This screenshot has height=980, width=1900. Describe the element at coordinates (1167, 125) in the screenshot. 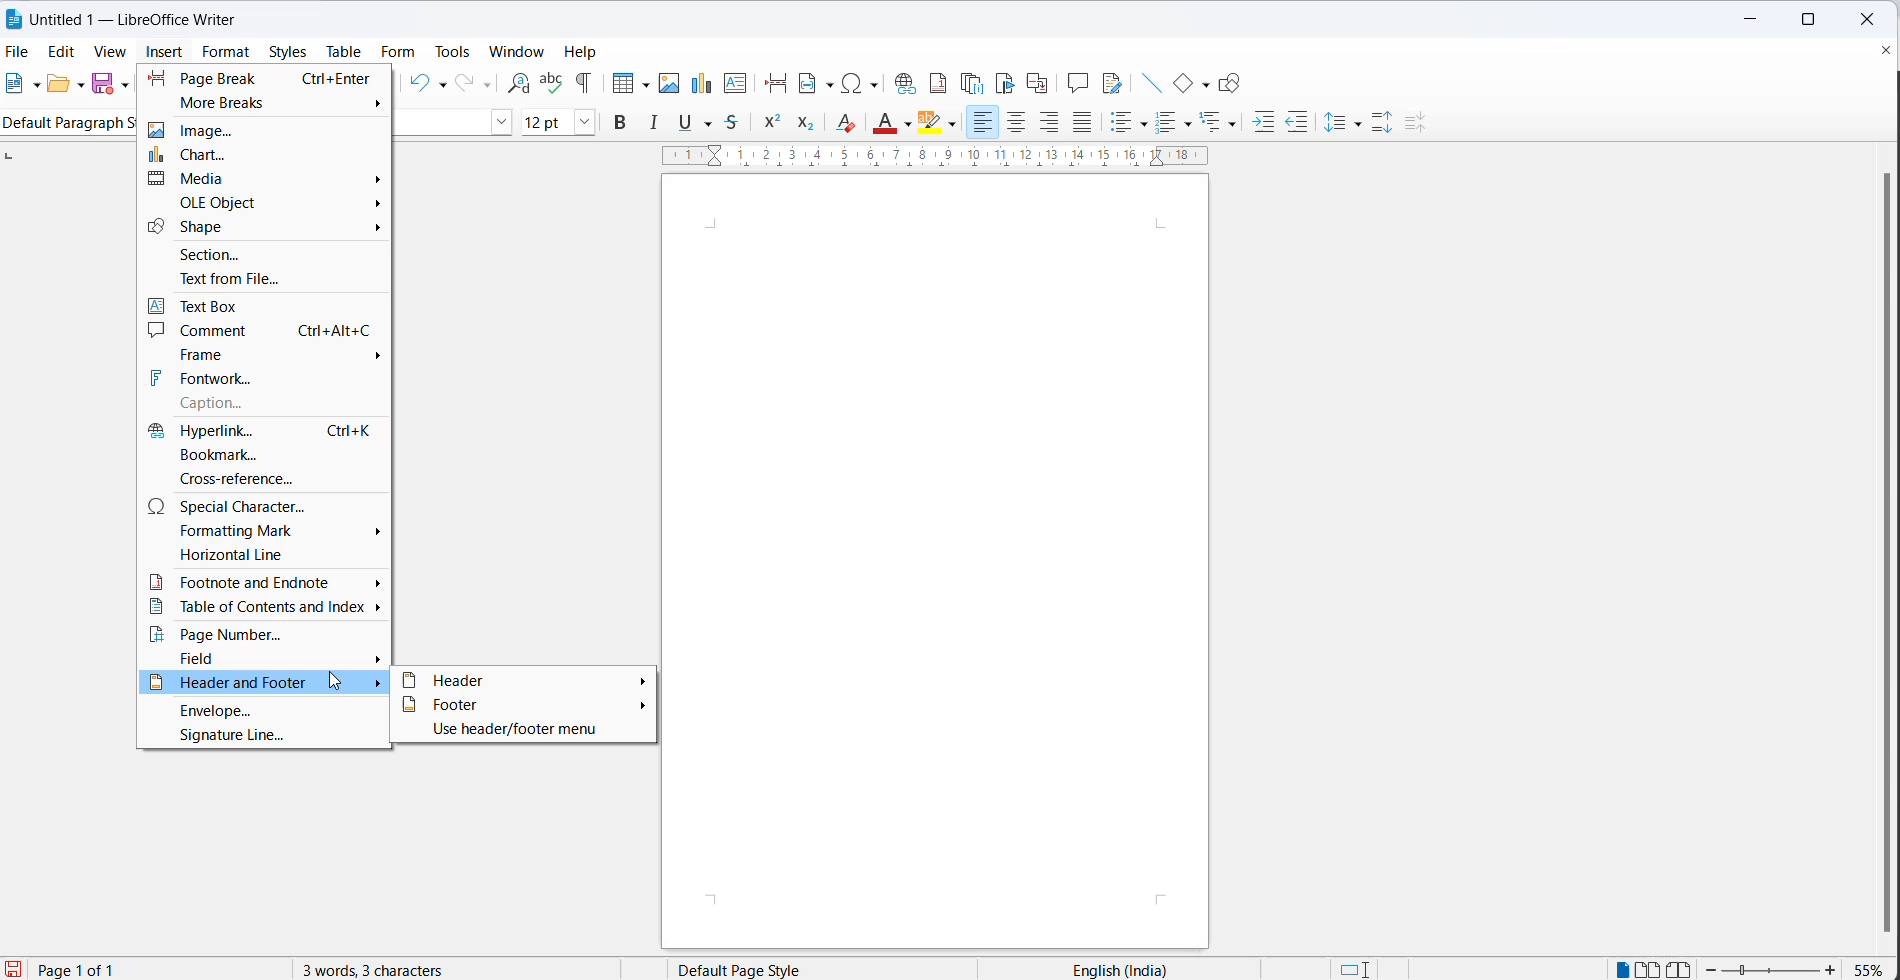

I see `toggle unordered list` at that location.